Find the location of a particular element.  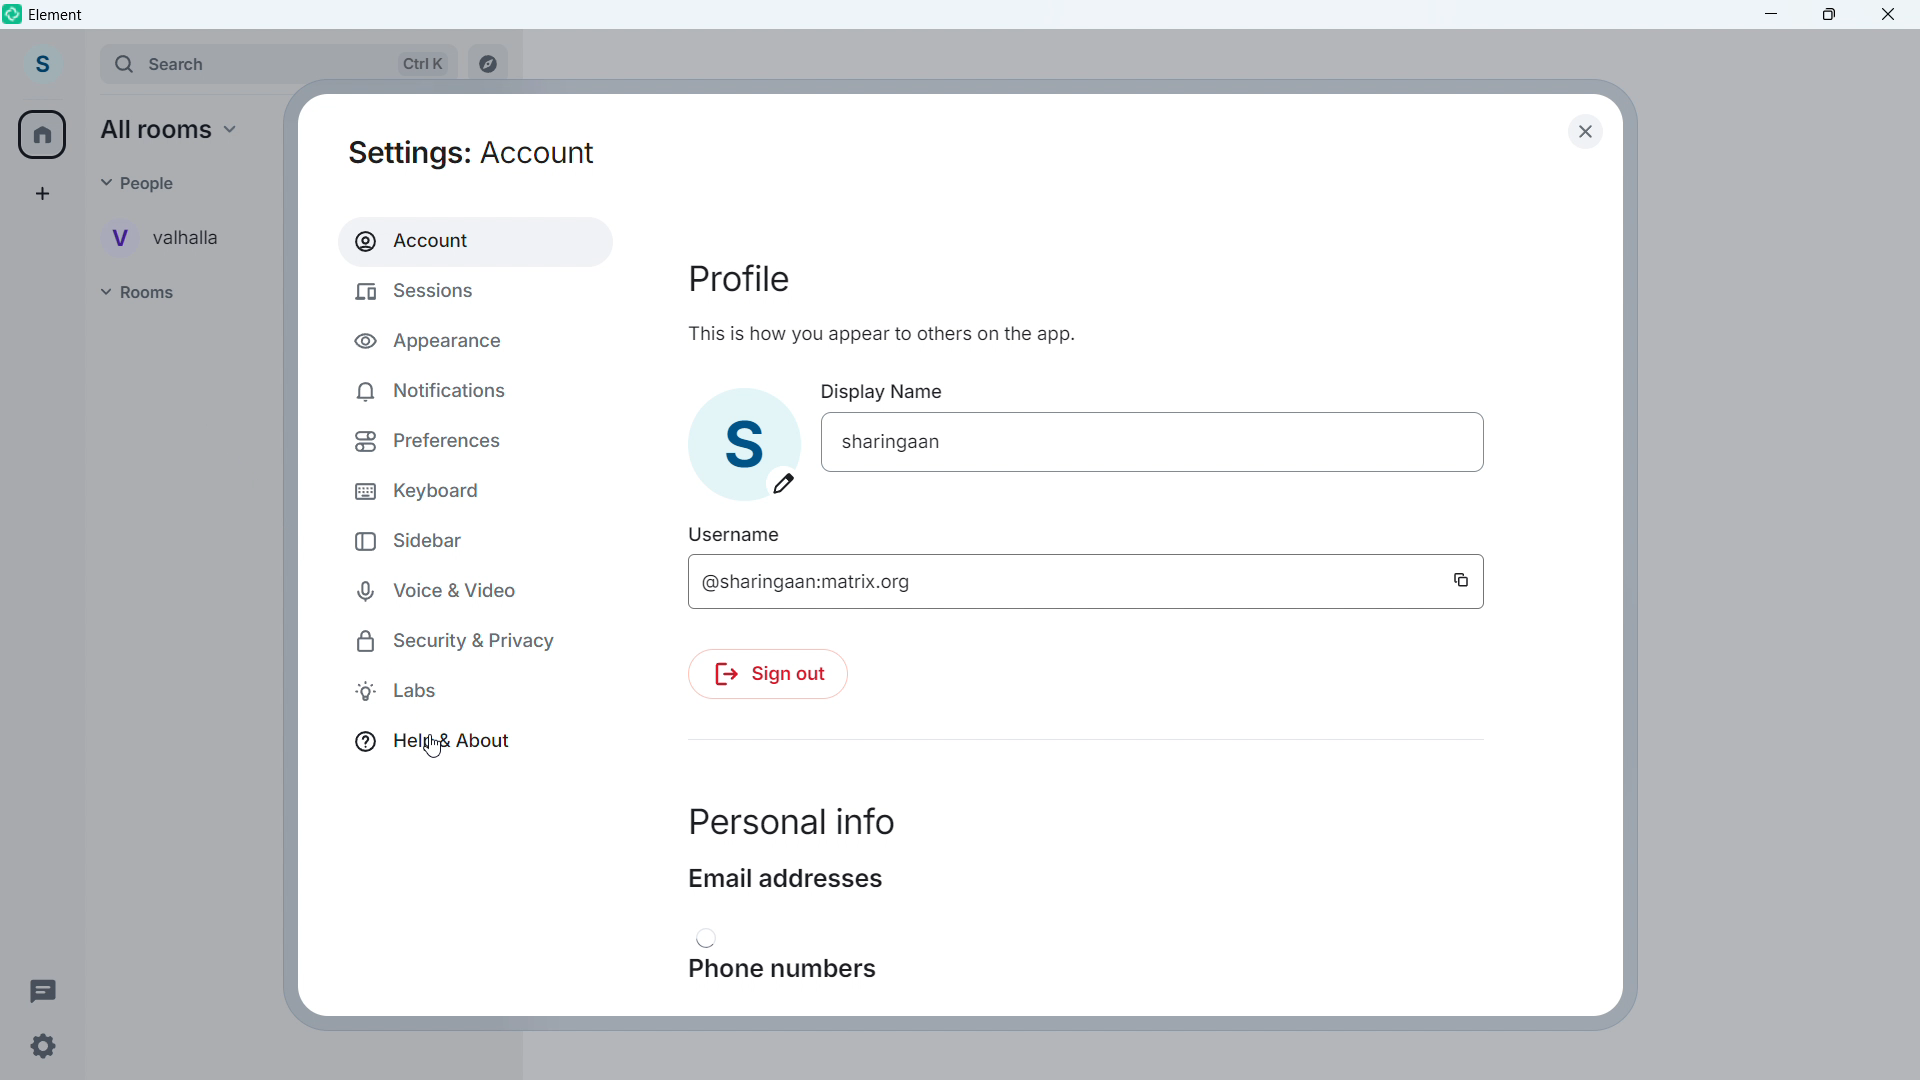

Labs  is located at coordinates (394, 692).